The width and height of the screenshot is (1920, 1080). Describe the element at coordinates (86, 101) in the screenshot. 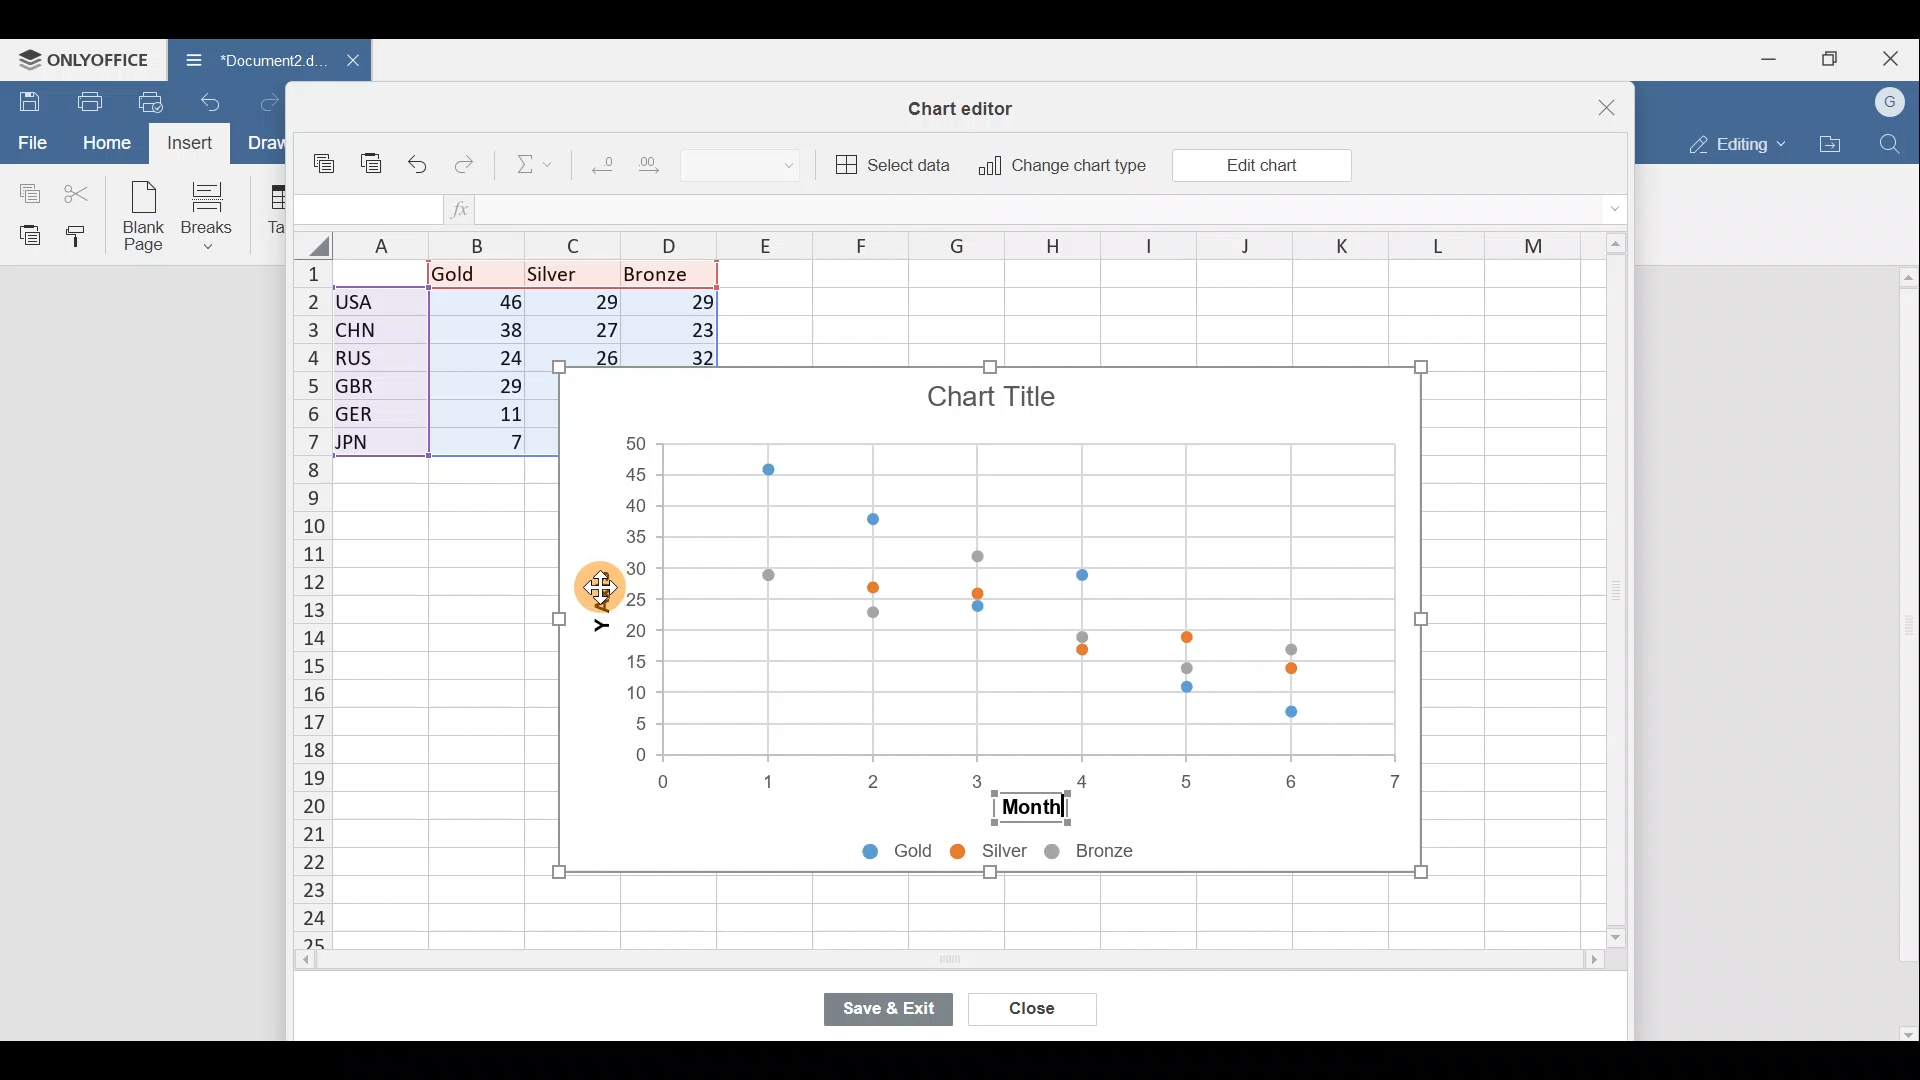

I see `Print file` at that location.